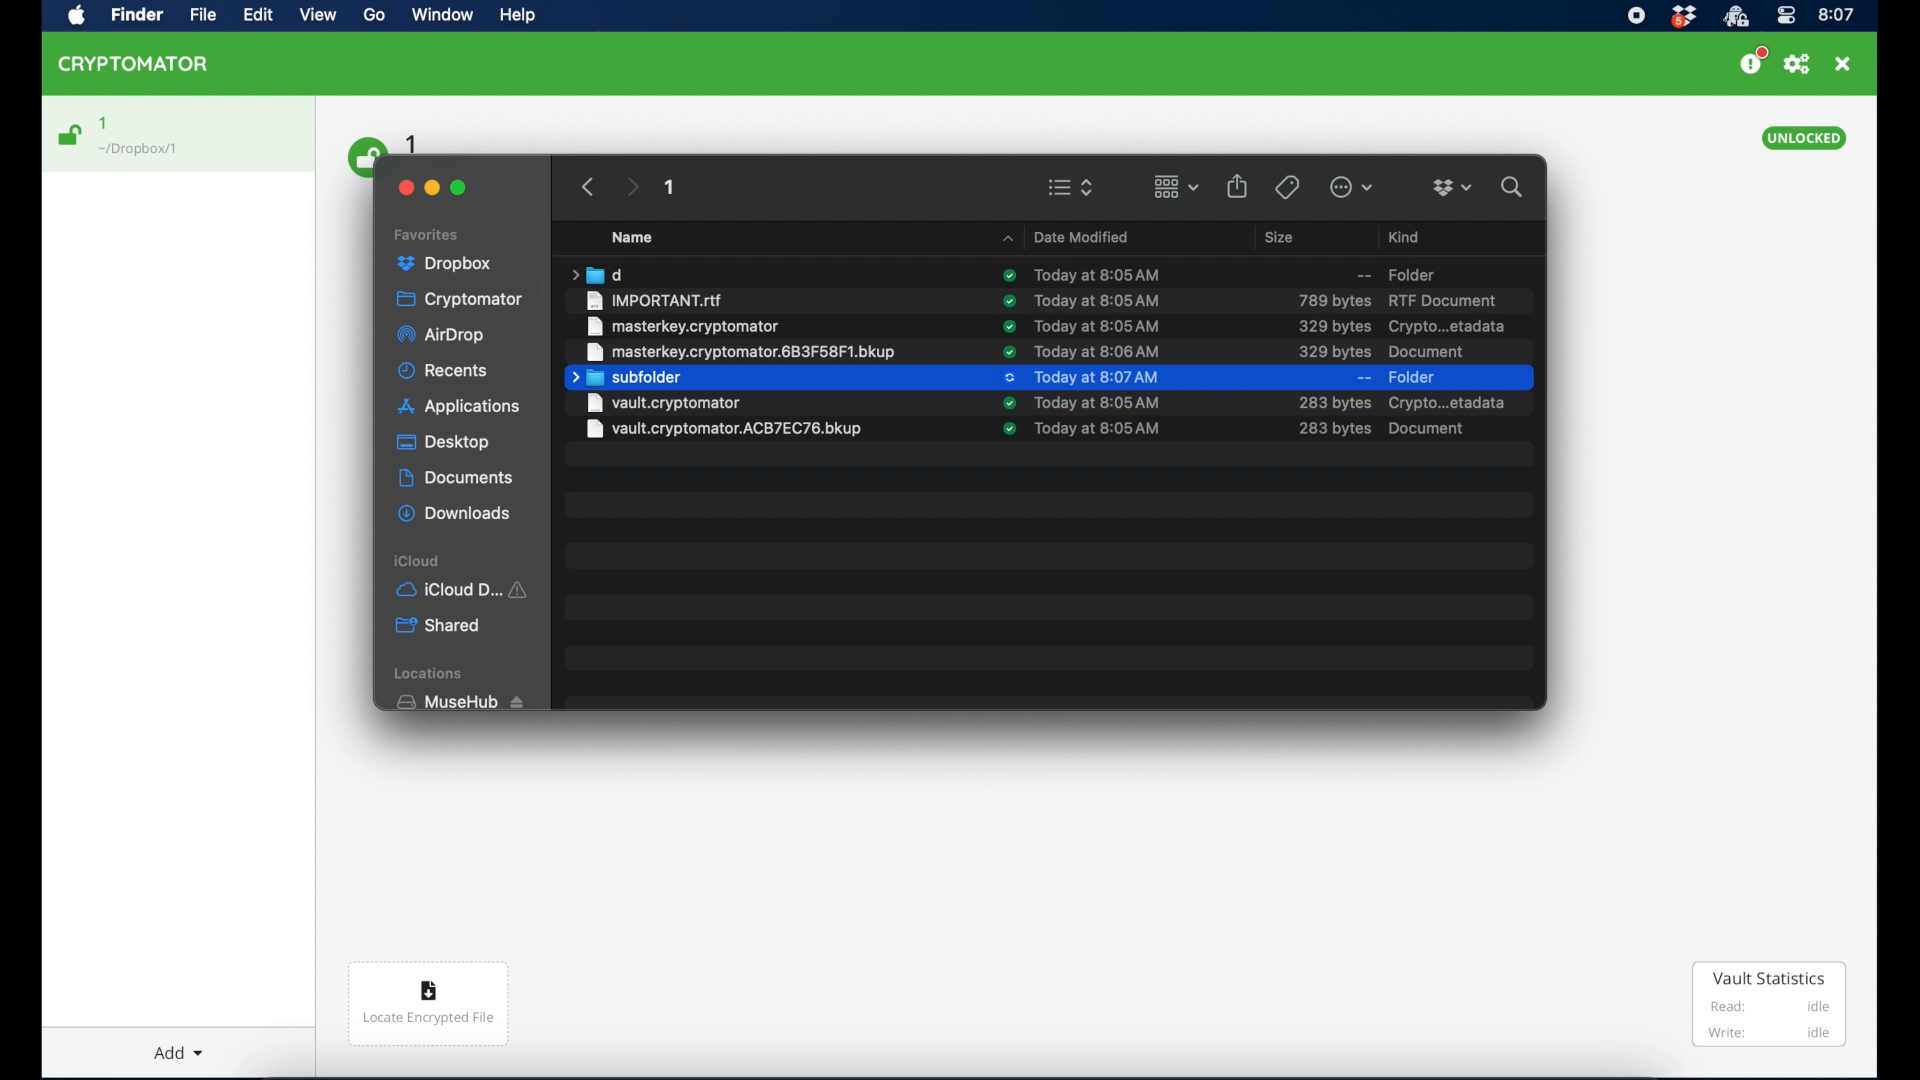  Describe the element at coordinates (1752, 61) in the screenshot. I see `support us` at that location.